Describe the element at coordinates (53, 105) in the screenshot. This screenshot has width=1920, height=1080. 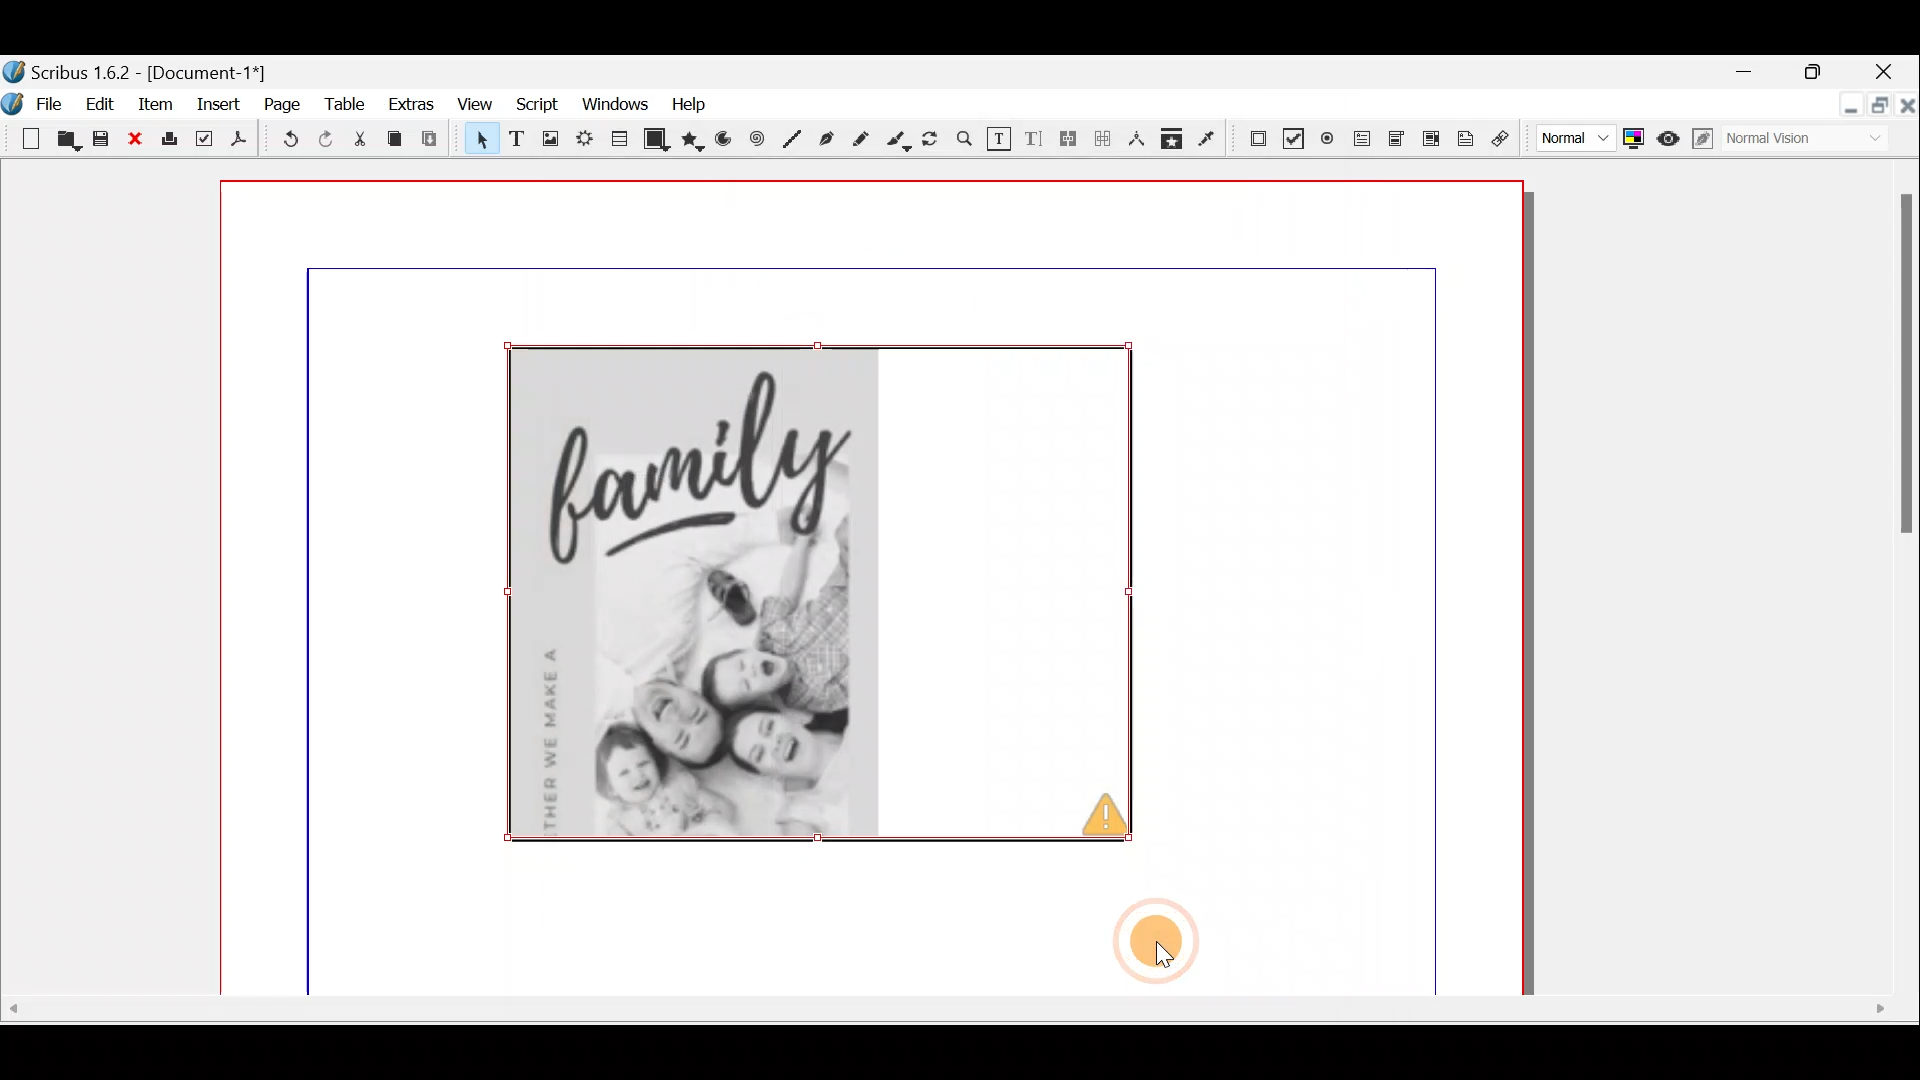
I see `File` at that location.